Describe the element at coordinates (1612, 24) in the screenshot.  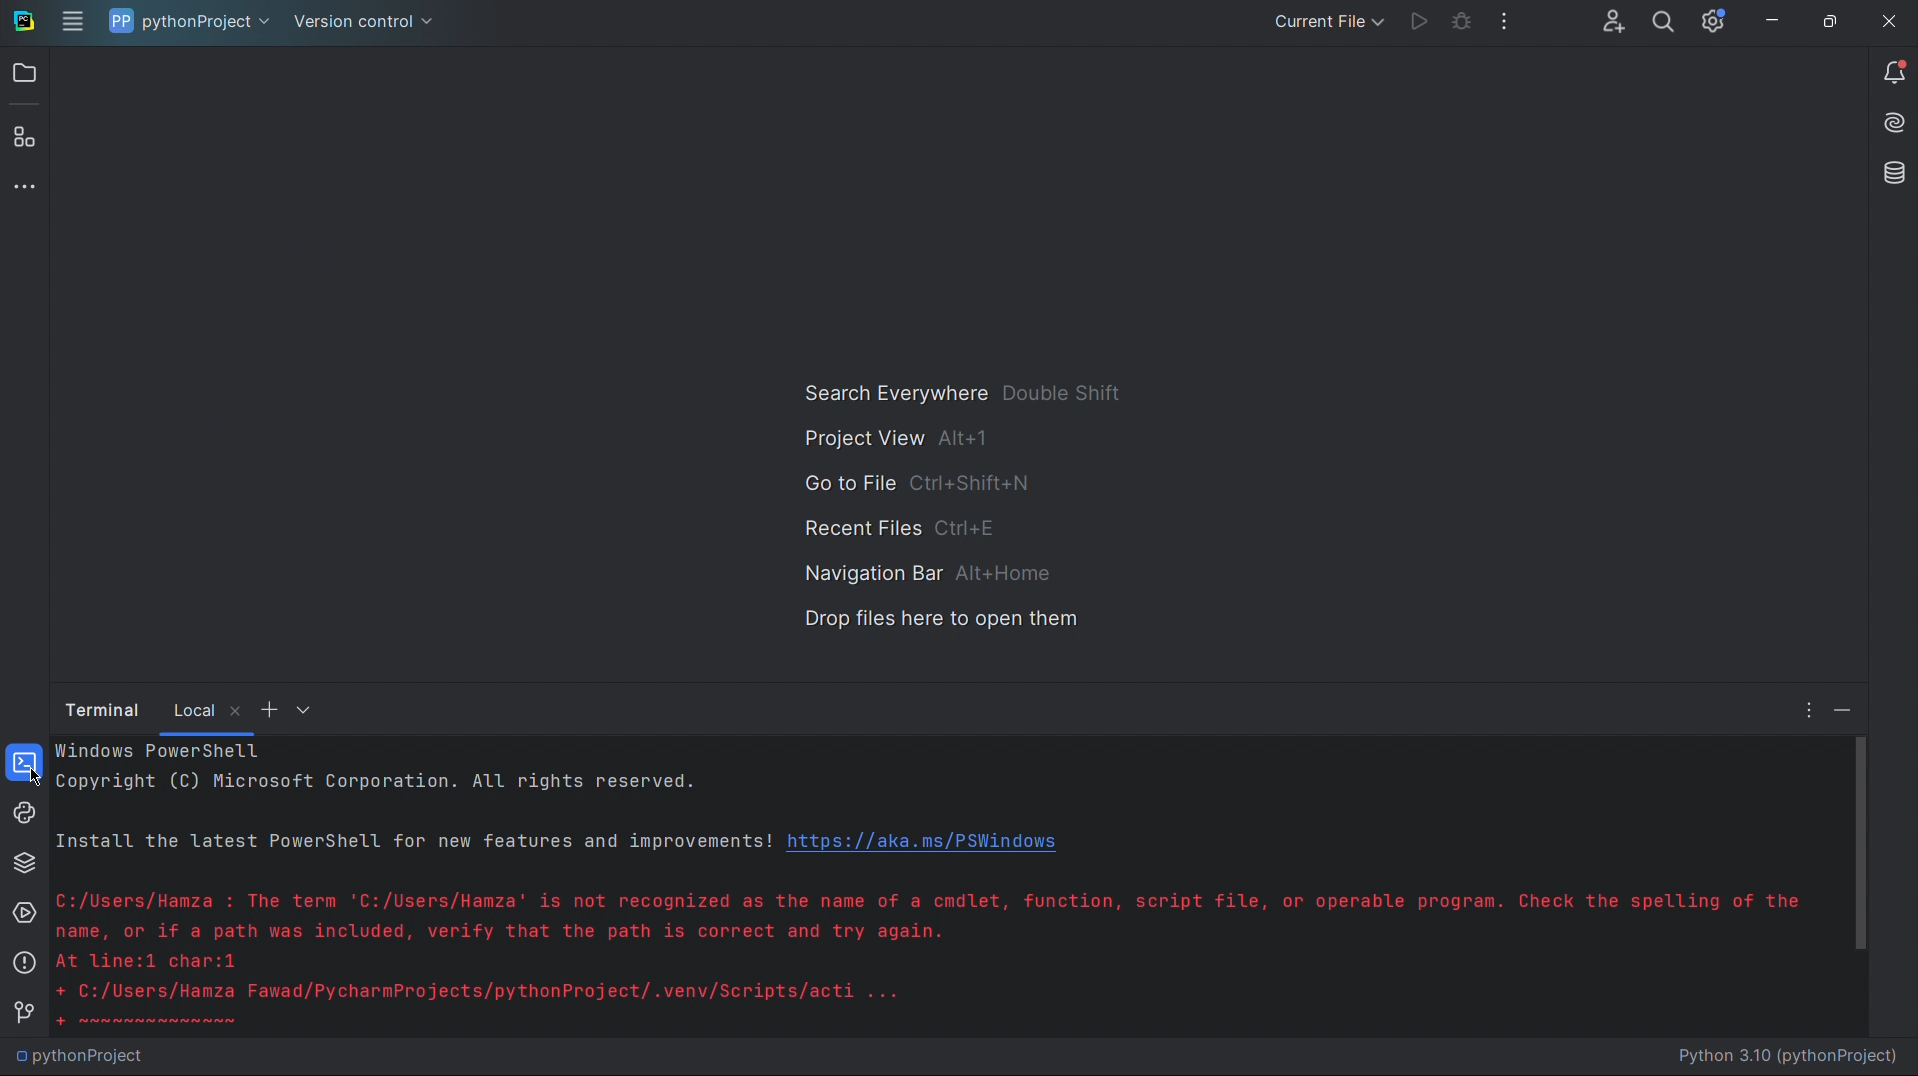
I see `Account` at that location.